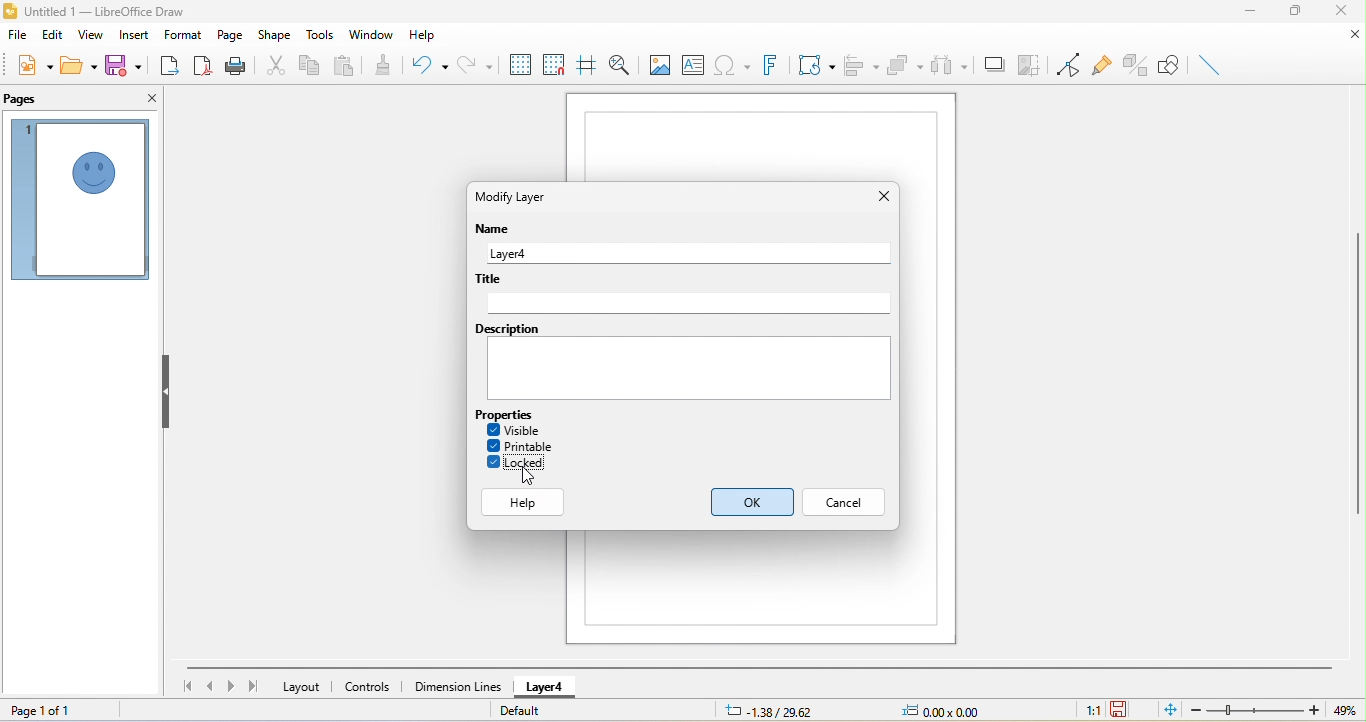  I want to click on horizontal scroll bar, so click(761, 667).